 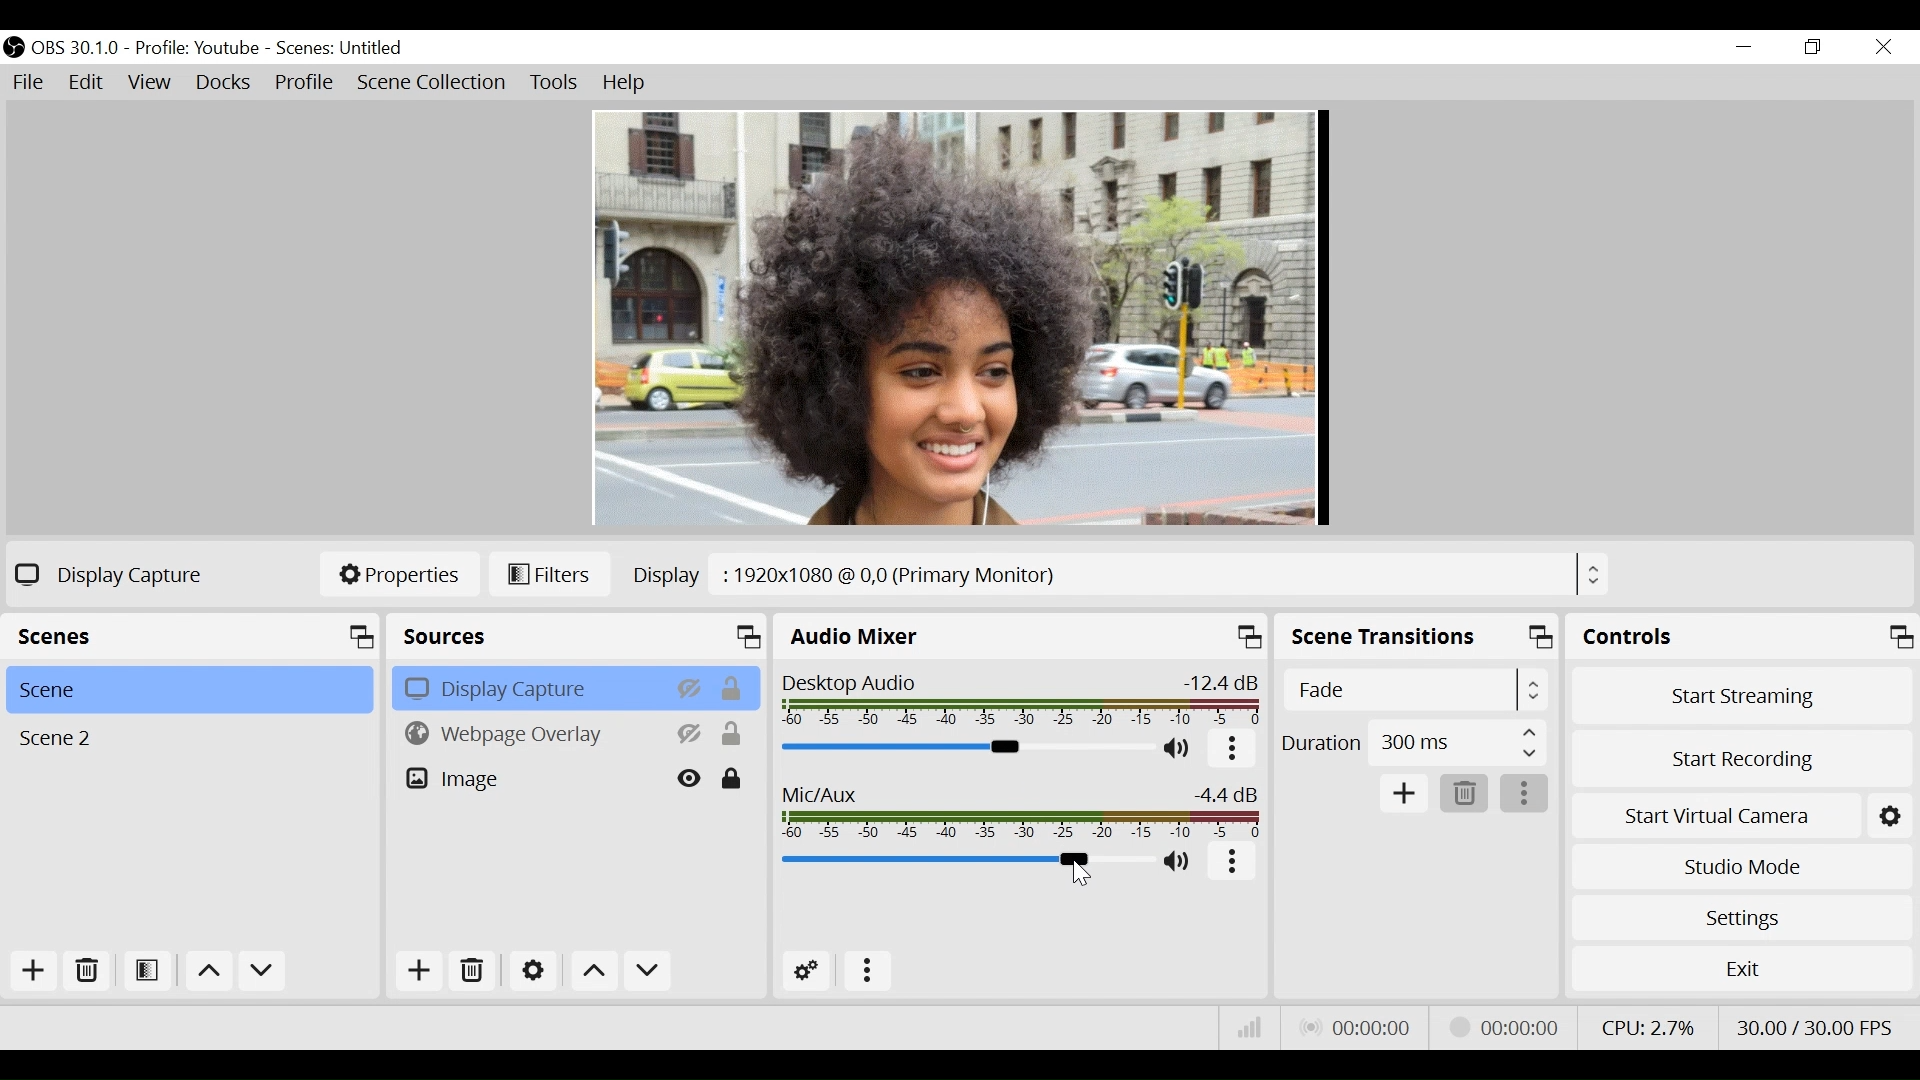 I want to click on Display Capture Source, so click(x=530, y=689).